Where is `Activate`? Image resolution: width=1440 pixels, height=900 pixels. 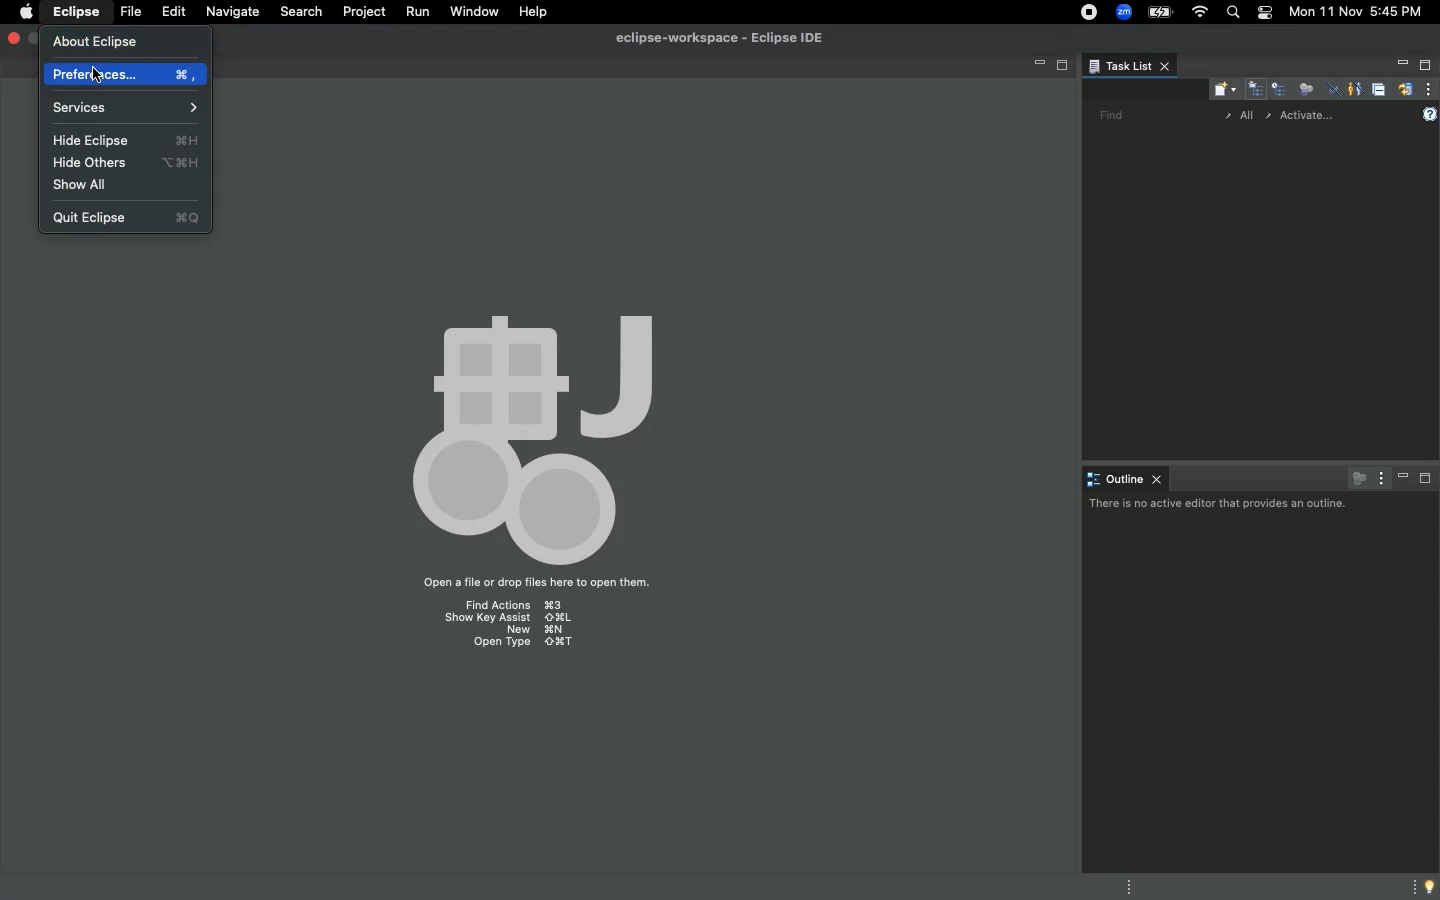 Activate is located at coordinates (1314, 112).